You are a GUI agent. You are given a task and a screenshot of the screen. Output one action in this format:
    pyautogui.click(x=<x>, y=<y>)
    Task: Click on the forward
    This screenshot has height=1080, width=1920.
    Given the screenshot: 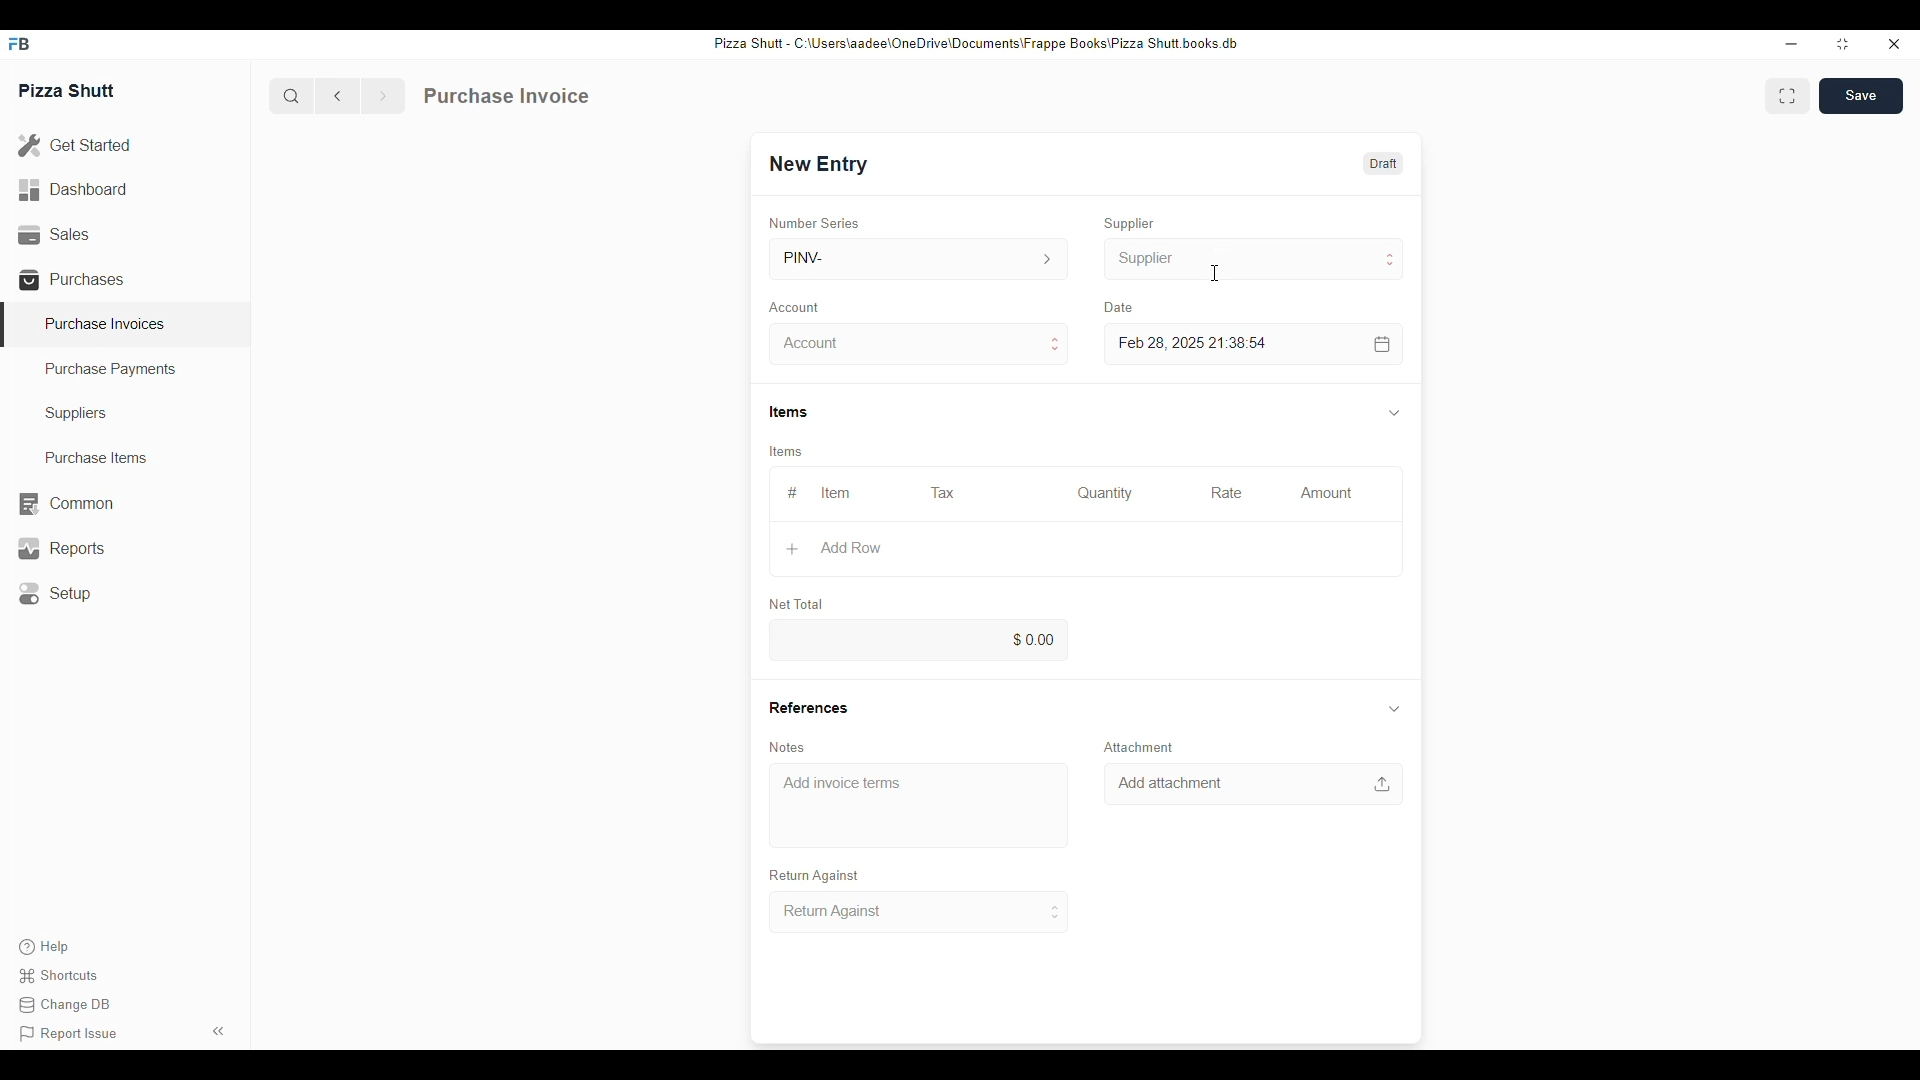 What is the action you would take?
    pyautogui.click(x=382, y=96)
    